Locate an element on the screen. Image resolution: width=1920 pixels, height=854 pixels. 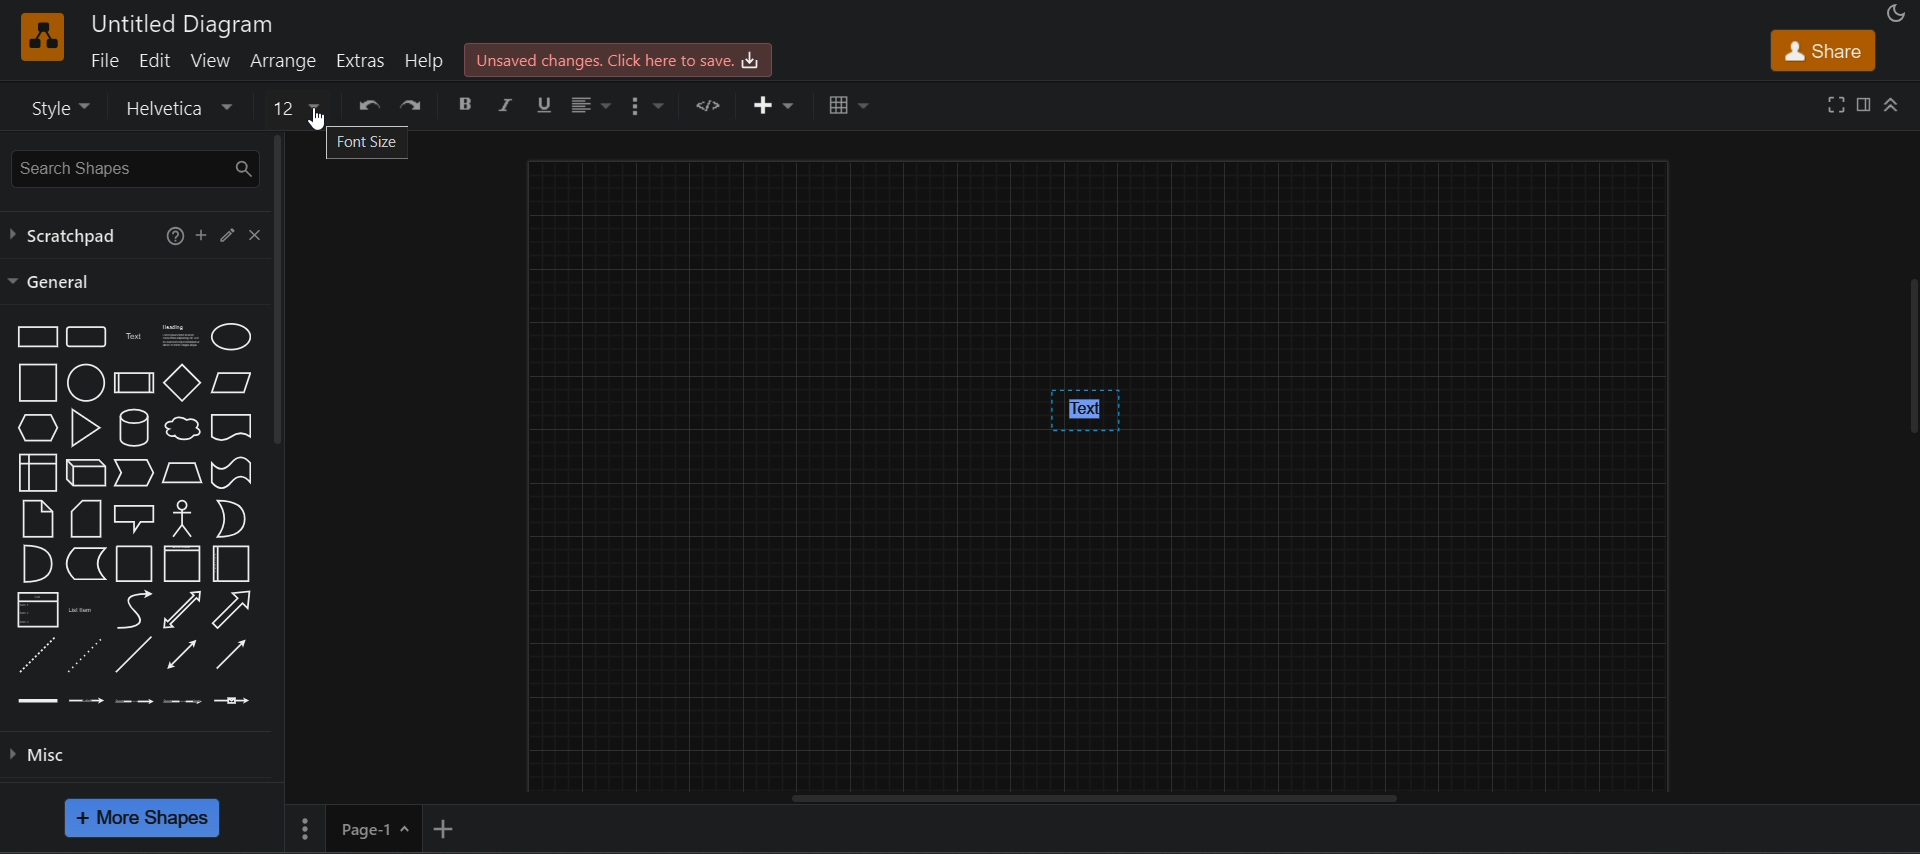
Or is located at coordinates (232, 519).